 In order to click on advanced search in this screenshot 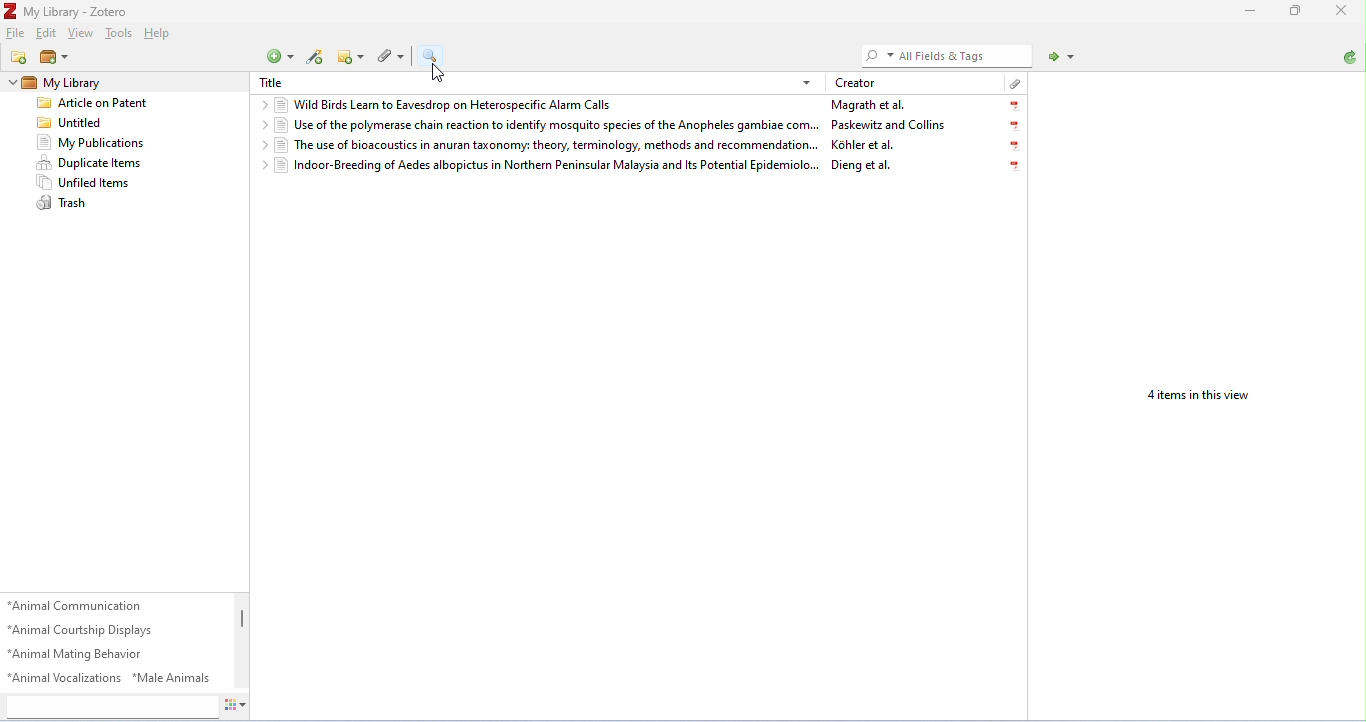, I will do `click(434, 56)`.